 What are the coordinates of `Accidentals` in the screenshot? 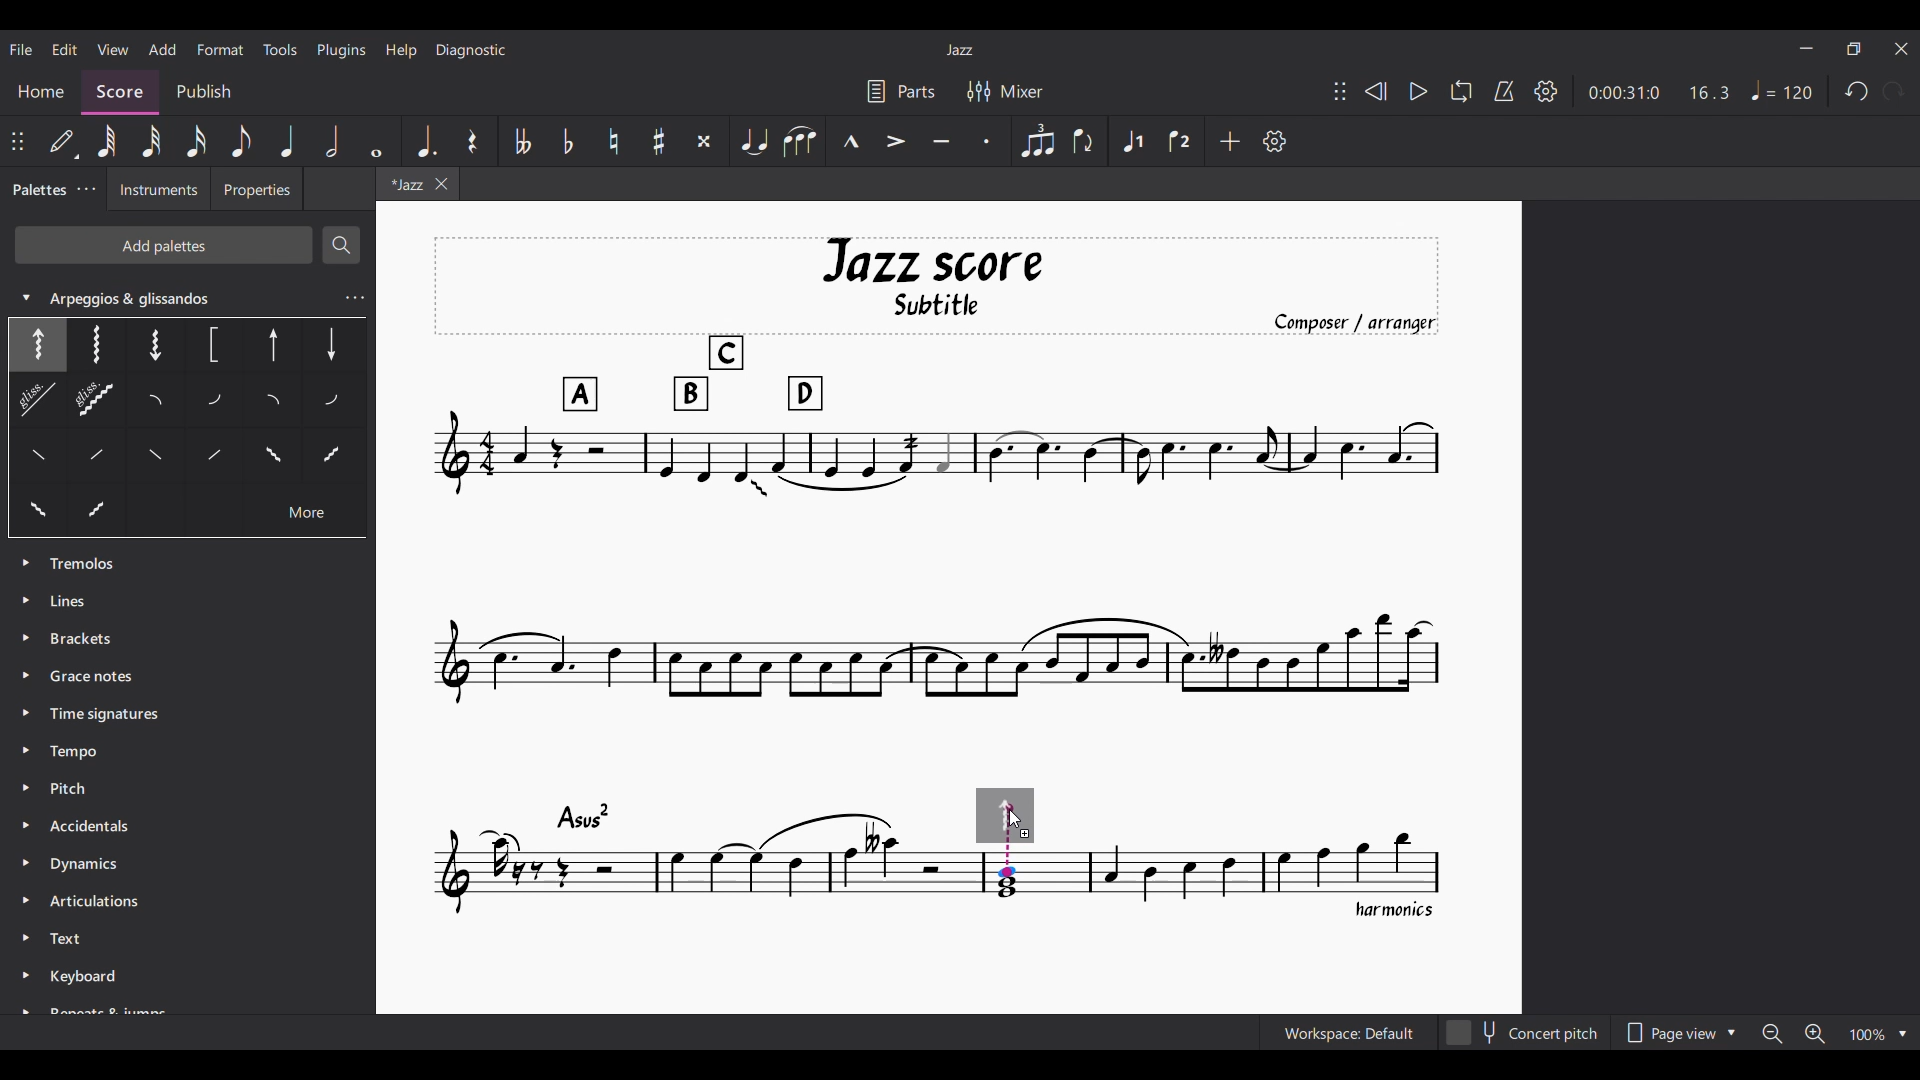 It's located at (89, 829).